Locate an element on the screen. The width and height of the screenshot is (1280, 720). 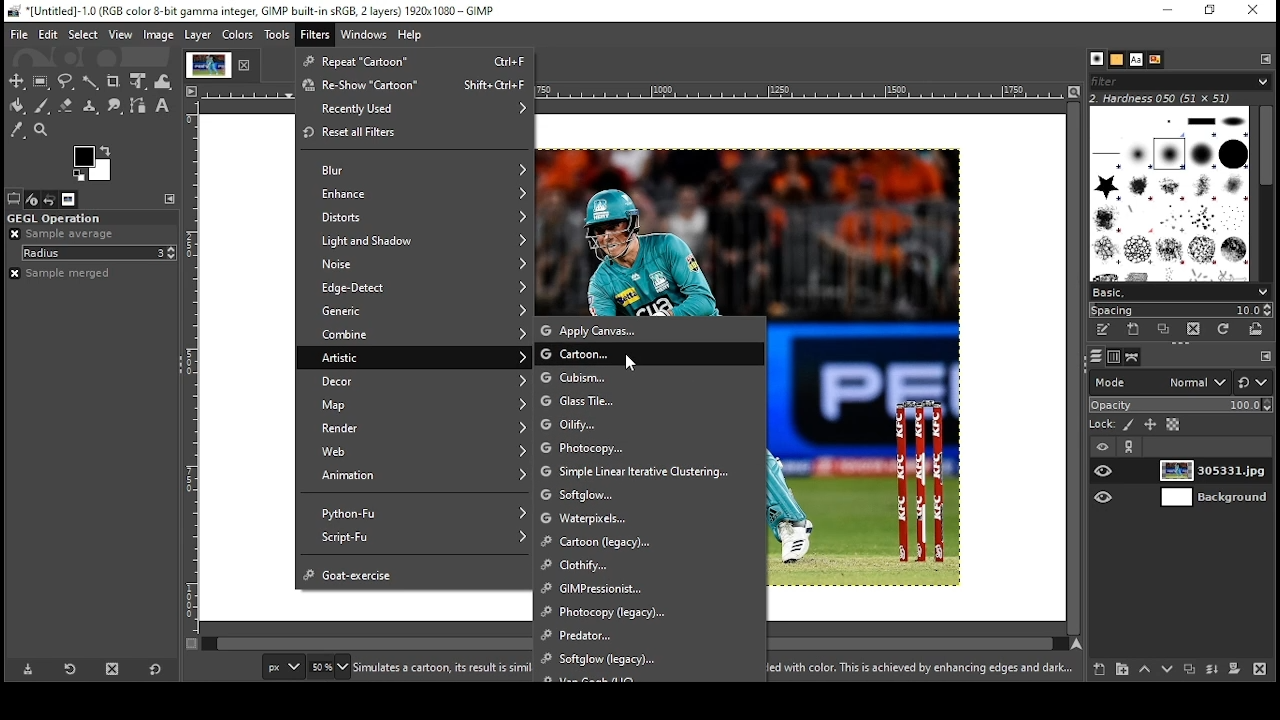
lock pixels is located at coordinates (1128, 425).